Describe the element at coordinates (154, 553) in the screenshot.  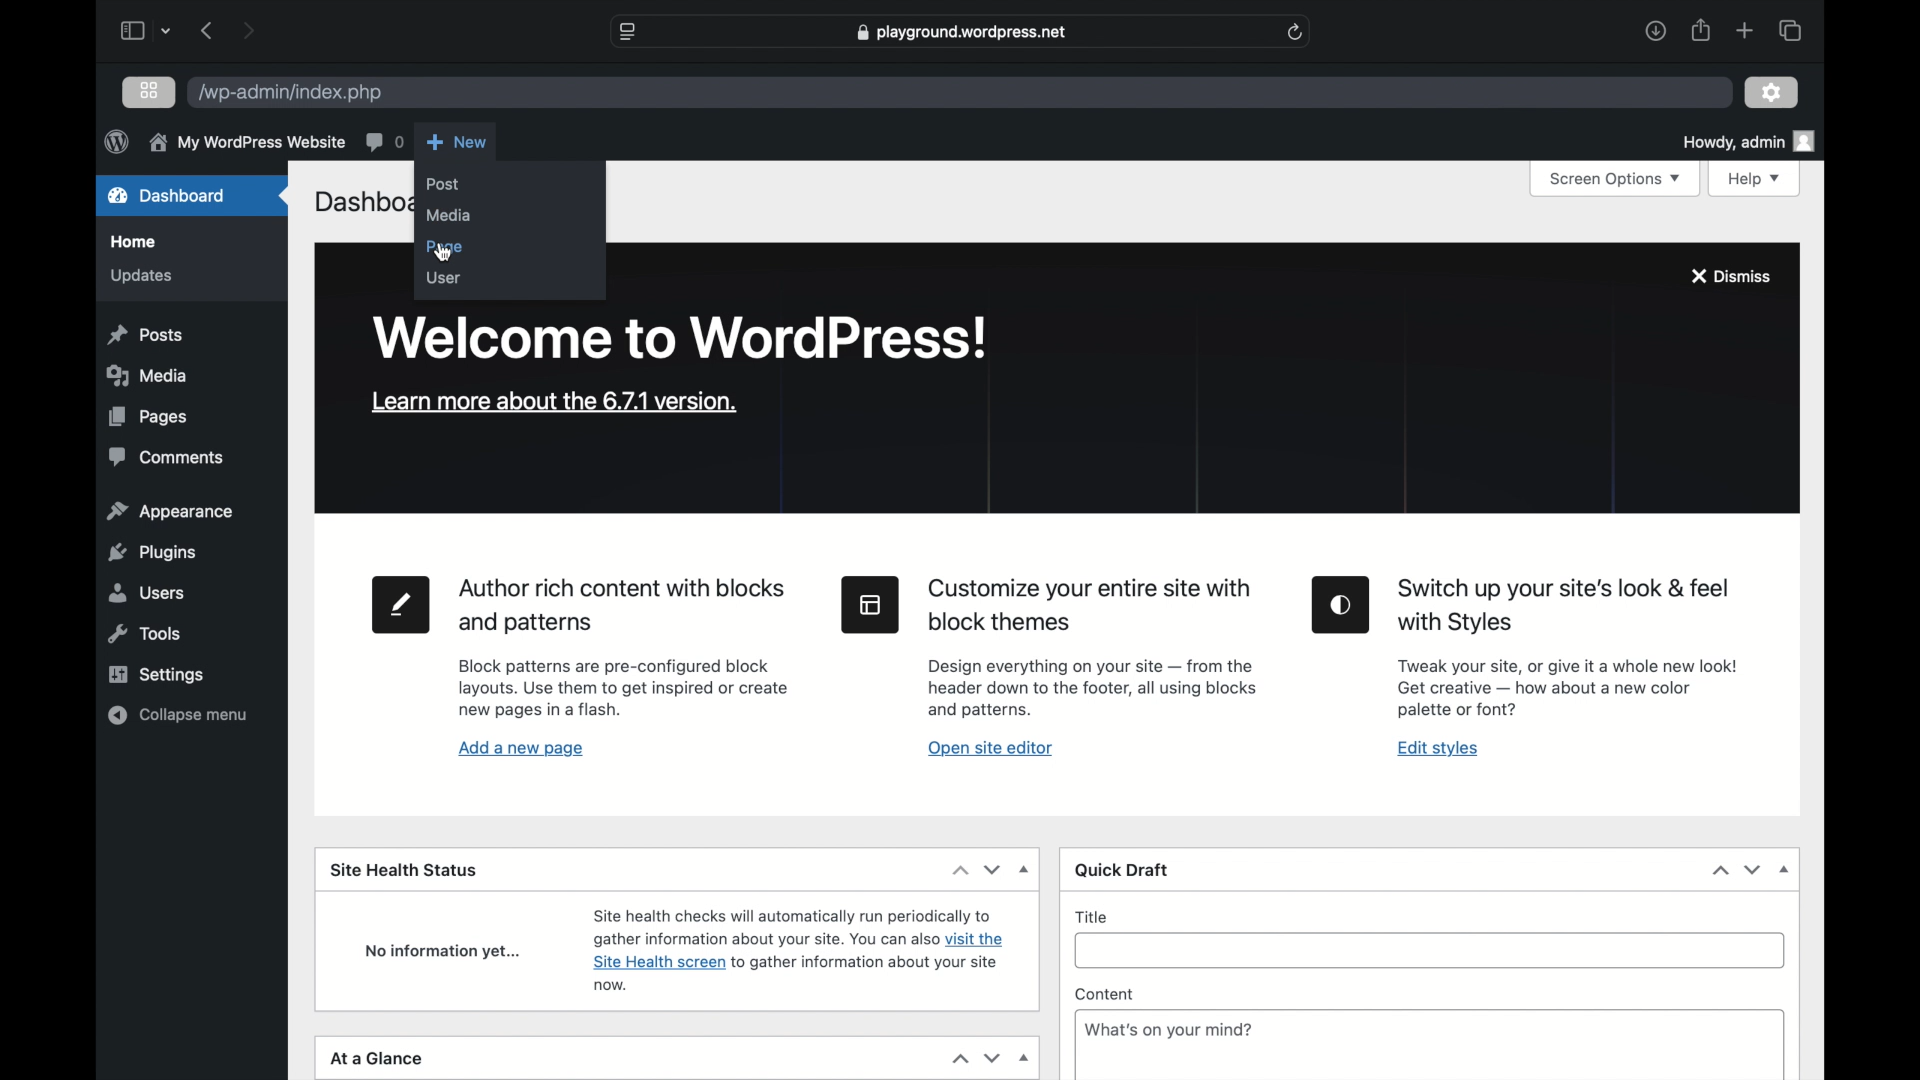
I see `plugins` at that location.